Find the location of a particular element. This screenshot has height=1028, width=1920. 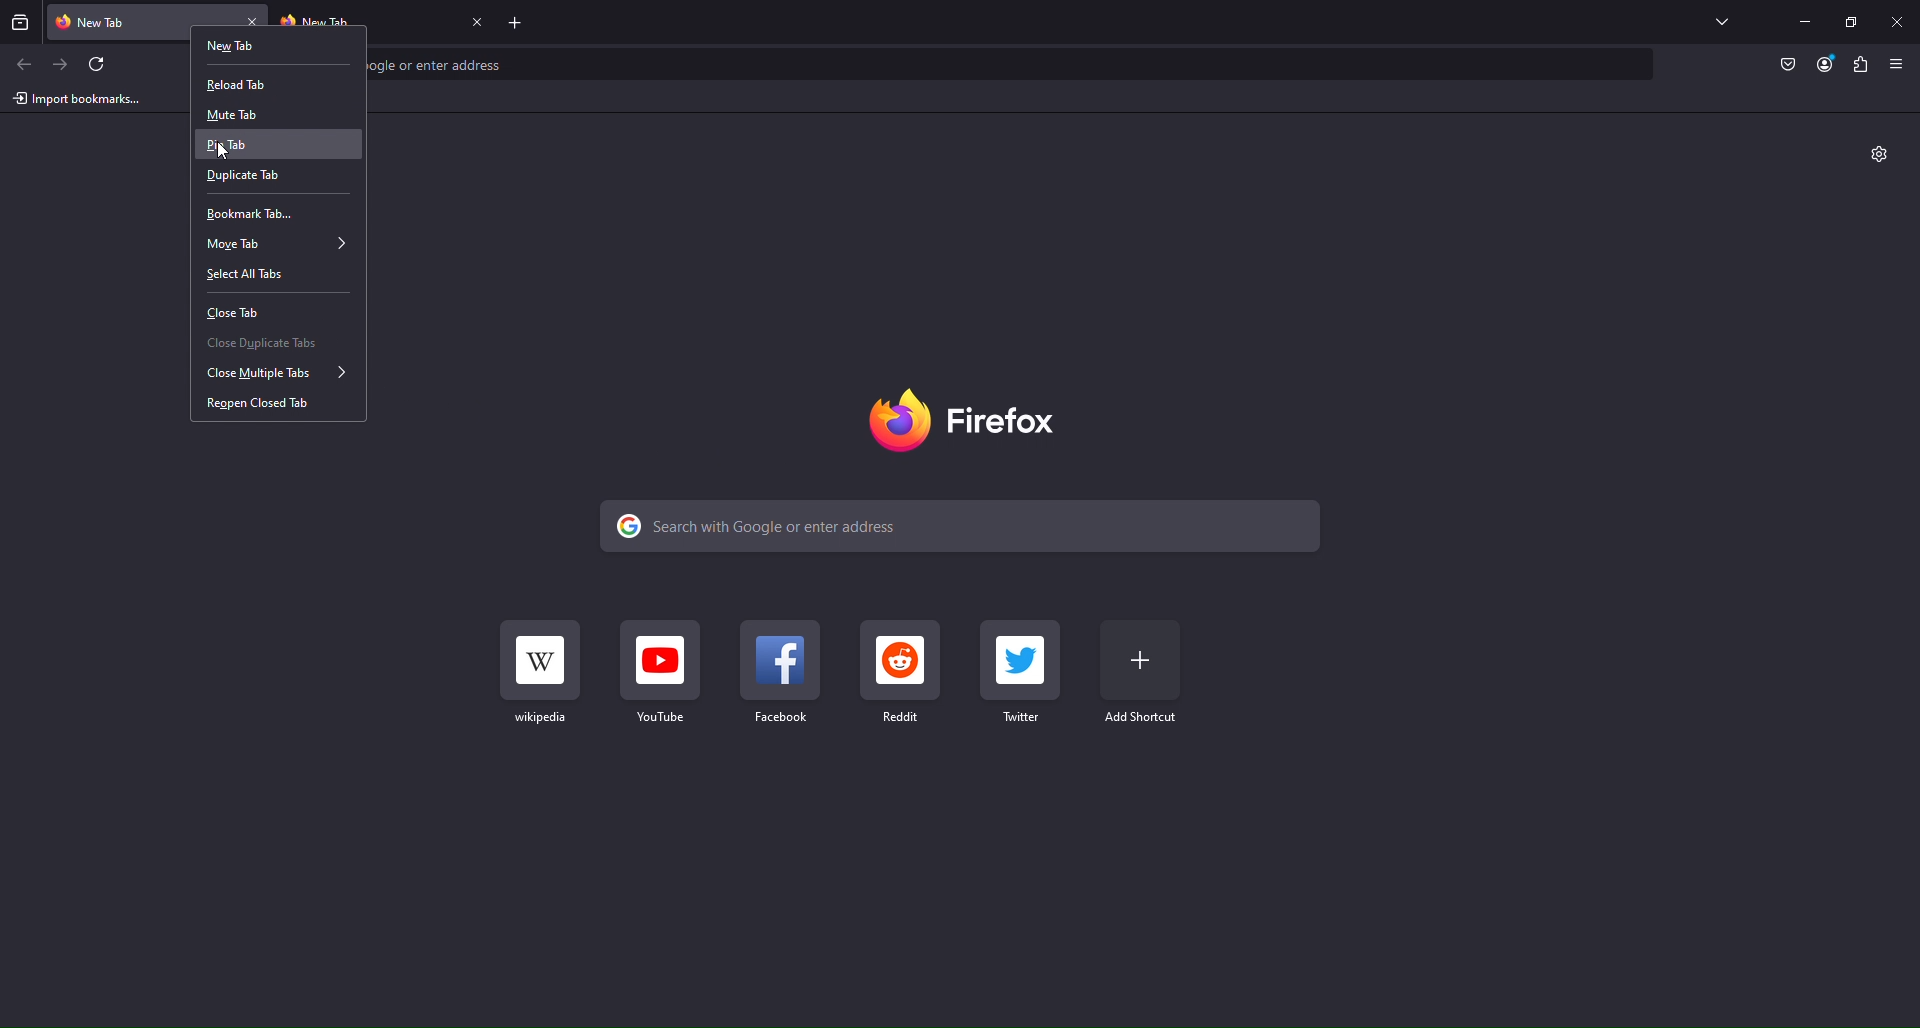

Pin Tab is located at coordinates (280, 145).